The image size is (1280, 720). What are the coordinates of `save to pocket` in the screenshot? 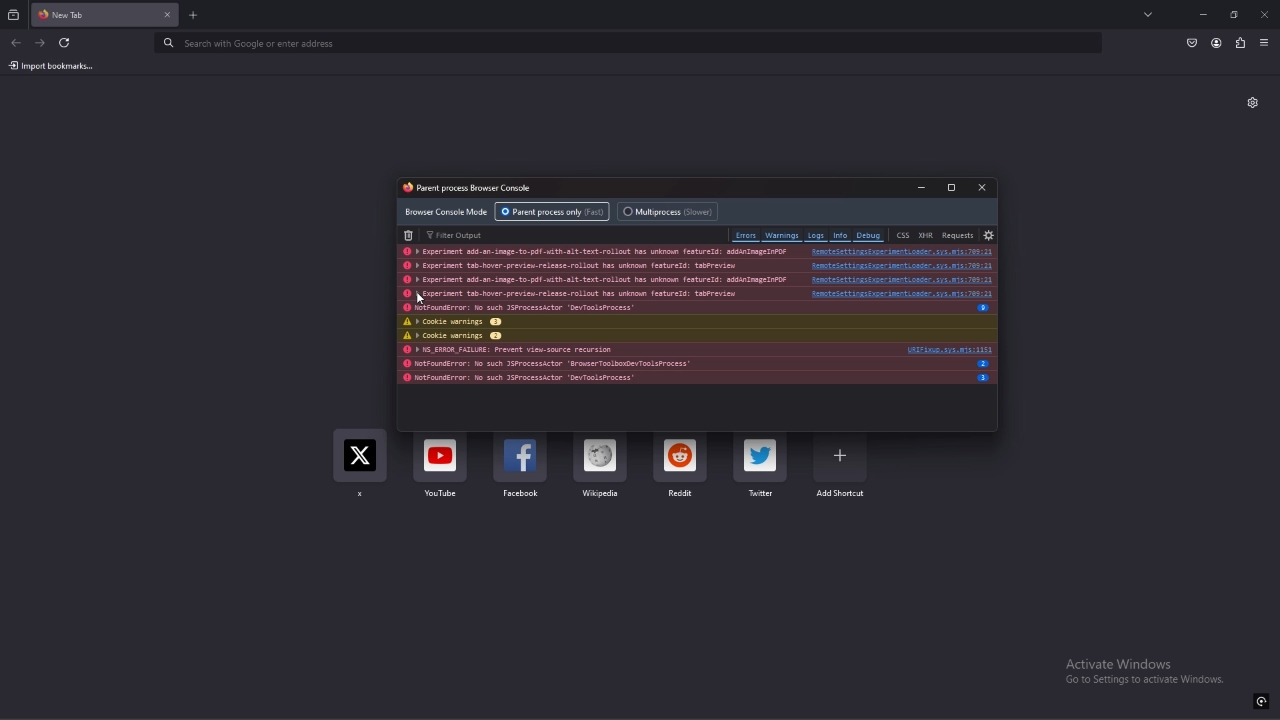 It's located at (1191, 43).